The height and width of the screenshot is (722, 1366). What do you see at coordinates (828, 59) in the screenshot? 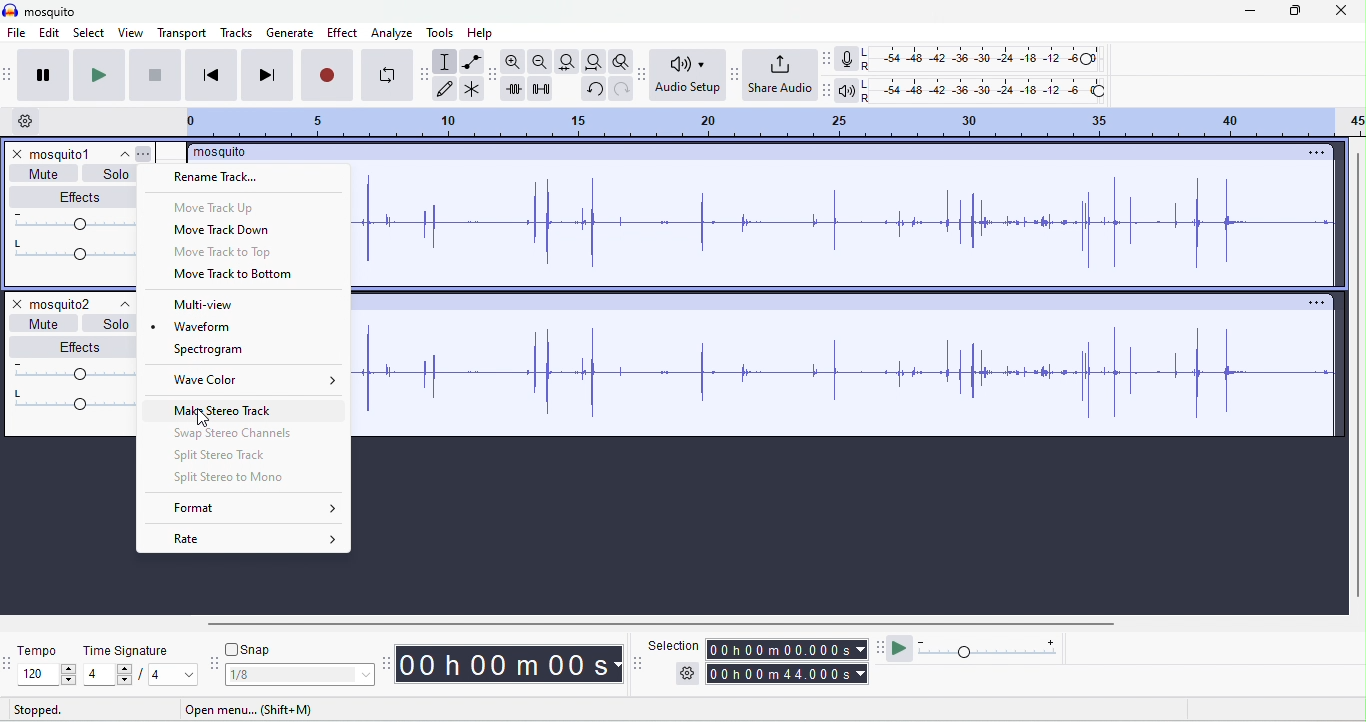
I see `record meter tool bar` at bounding box center [828, 59].